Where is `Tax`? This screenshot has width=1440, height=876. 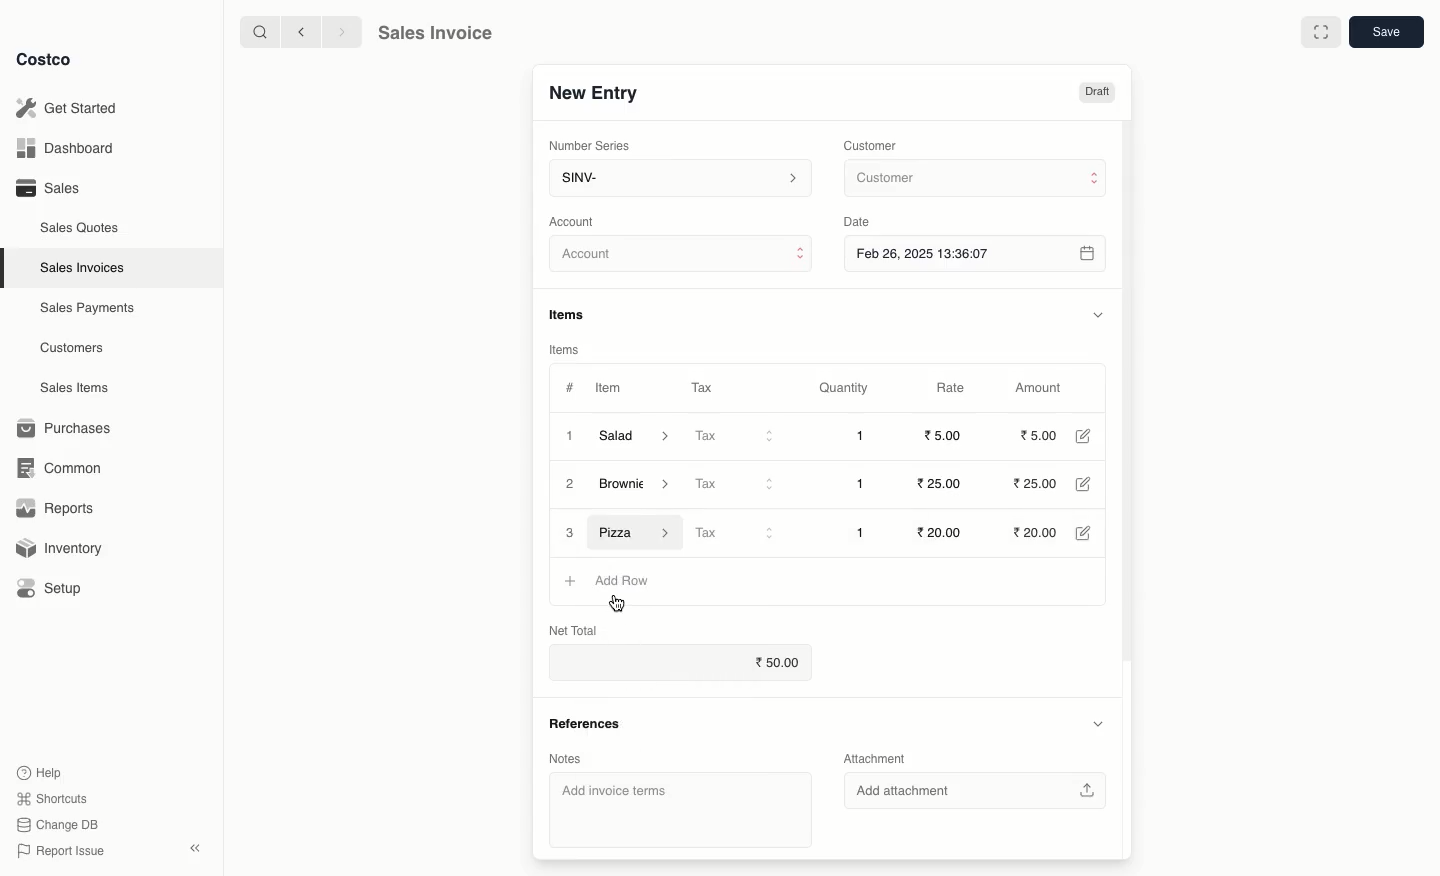 Tax is located at coordinates (736, 533).